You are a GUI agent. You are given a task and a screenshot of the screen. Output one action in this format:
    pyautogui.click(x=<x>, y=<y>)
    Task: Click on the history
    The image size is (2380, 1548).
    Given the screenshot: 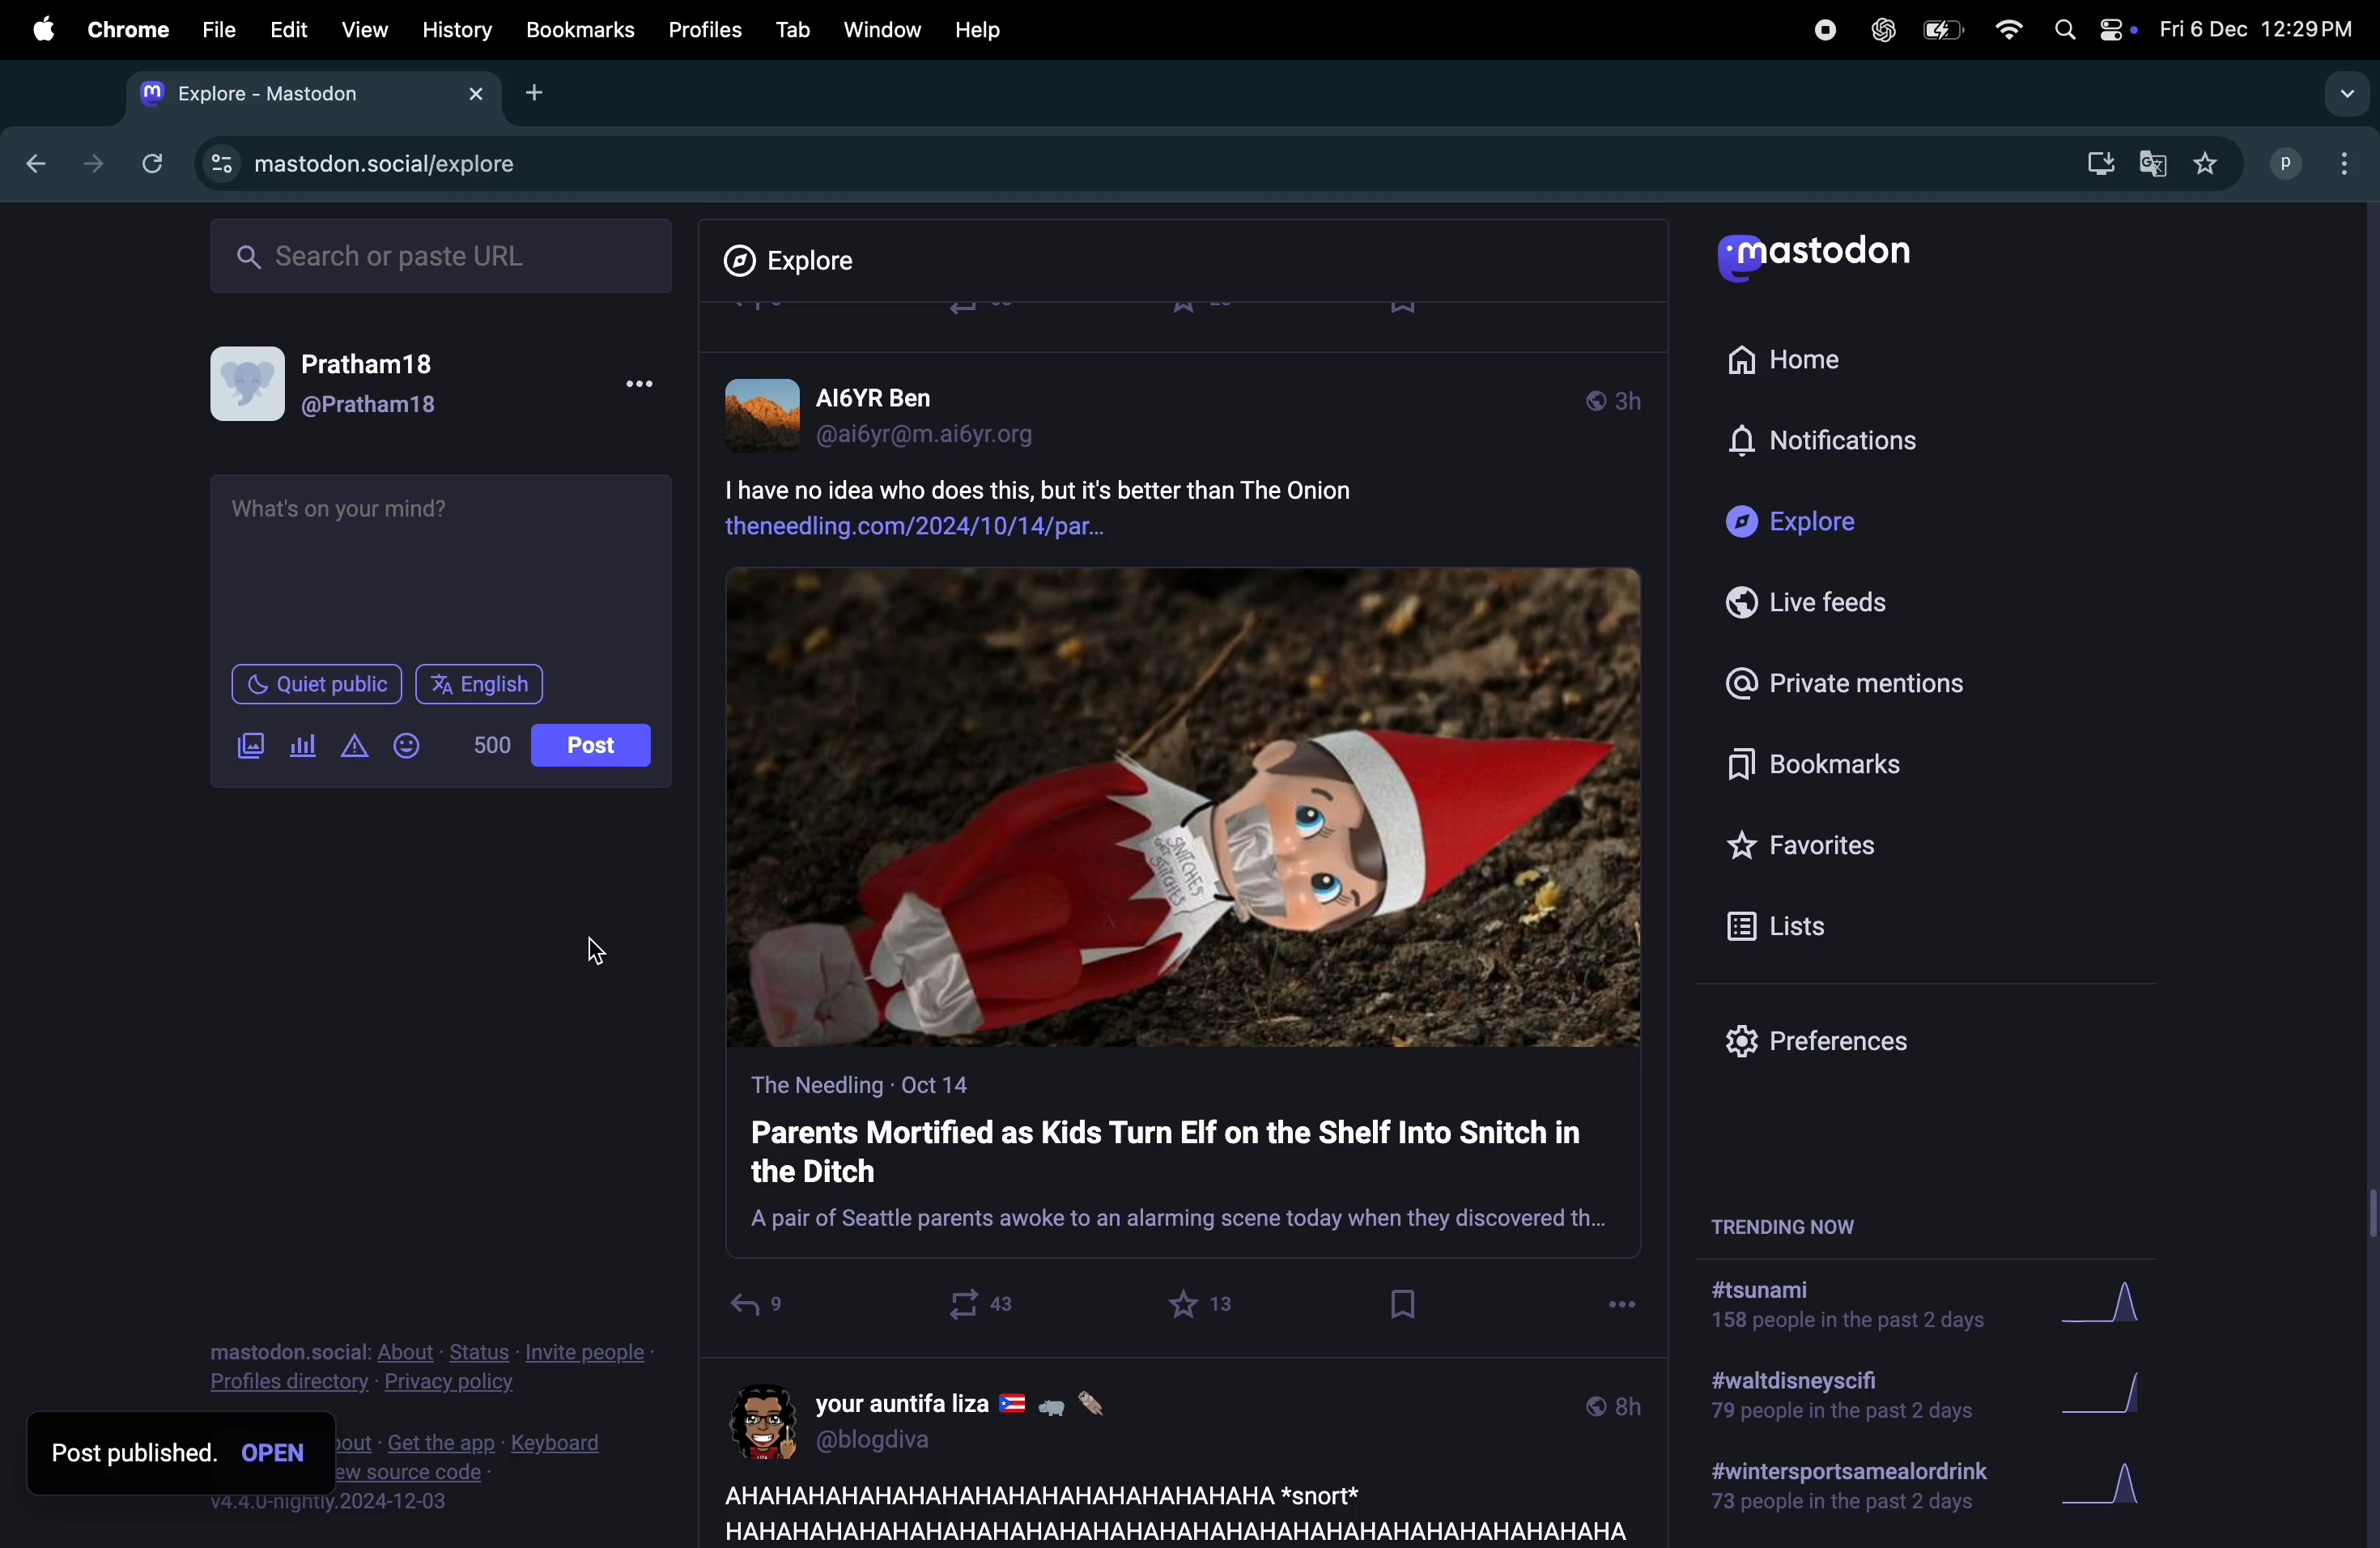 What is the action you would take?
    pyautogui.click(x=459, y=30)
    